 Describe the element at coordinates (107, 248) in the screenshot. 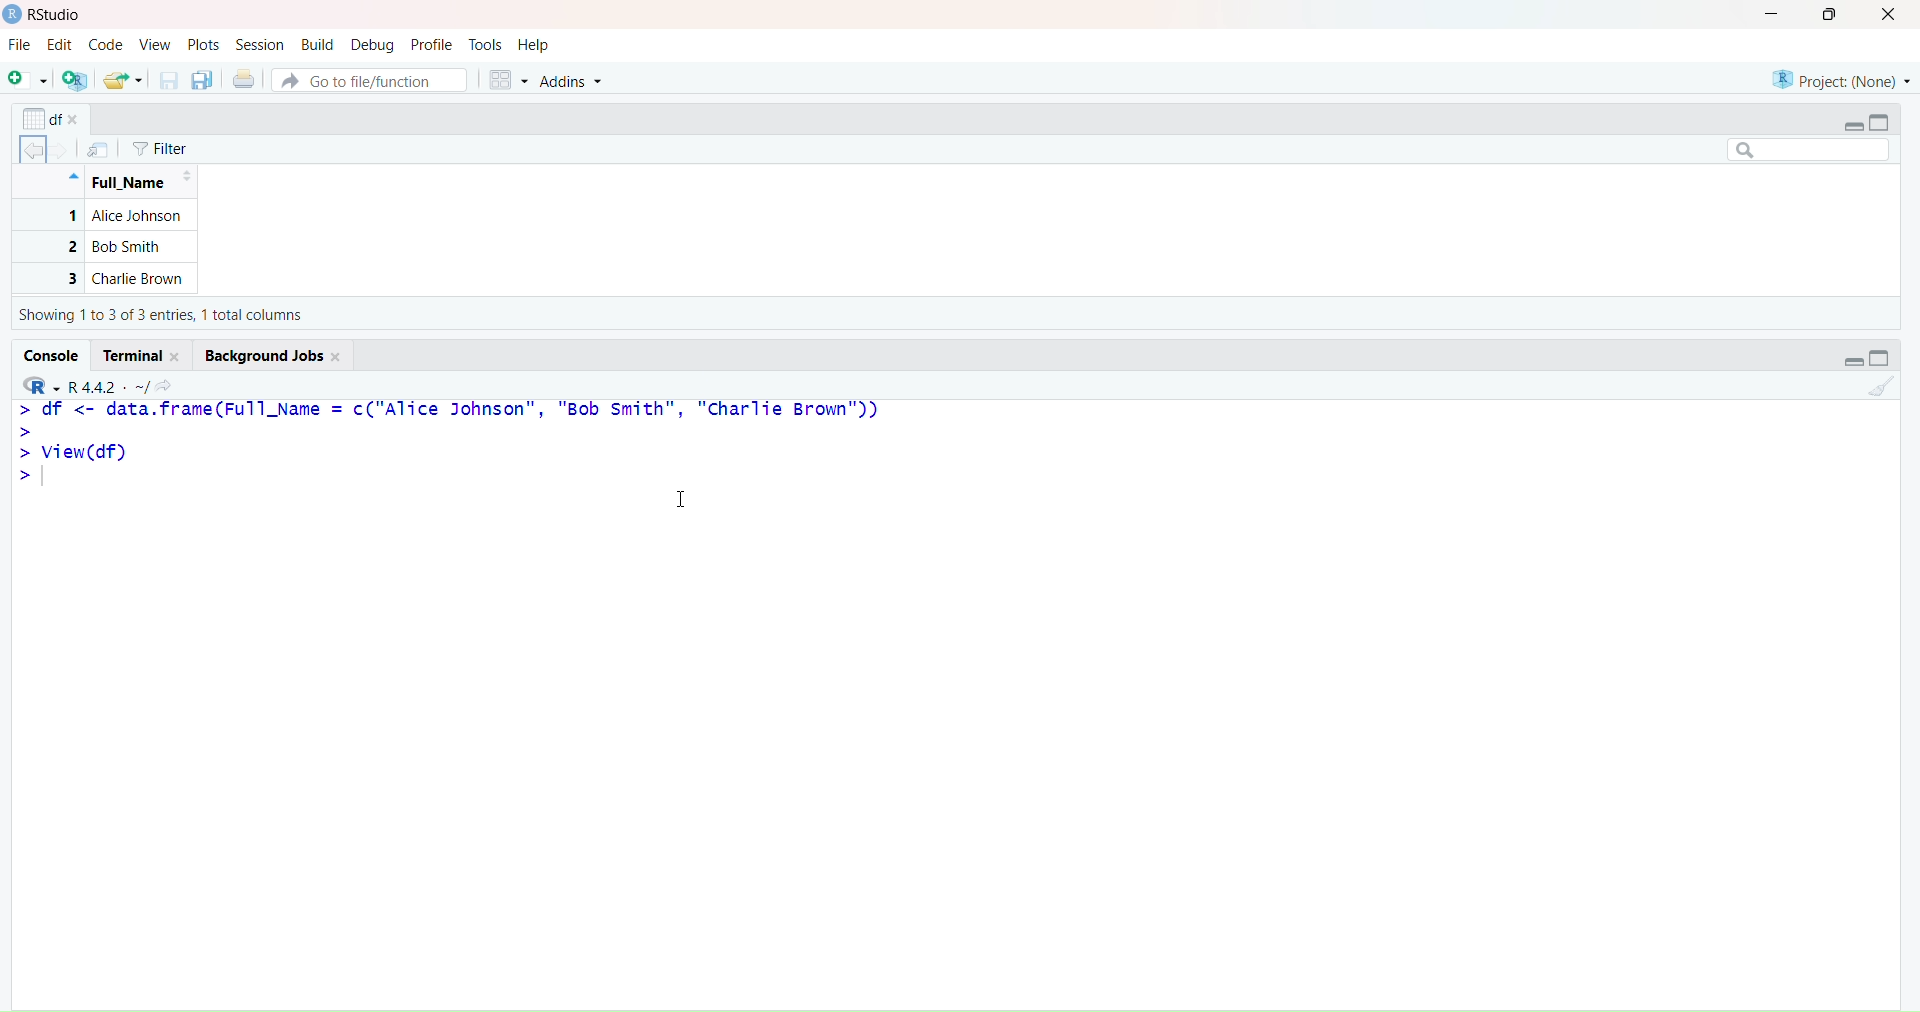

I see `1 Alice Johnson
2 Bob Smith
3 Charlie Brown` at that location.